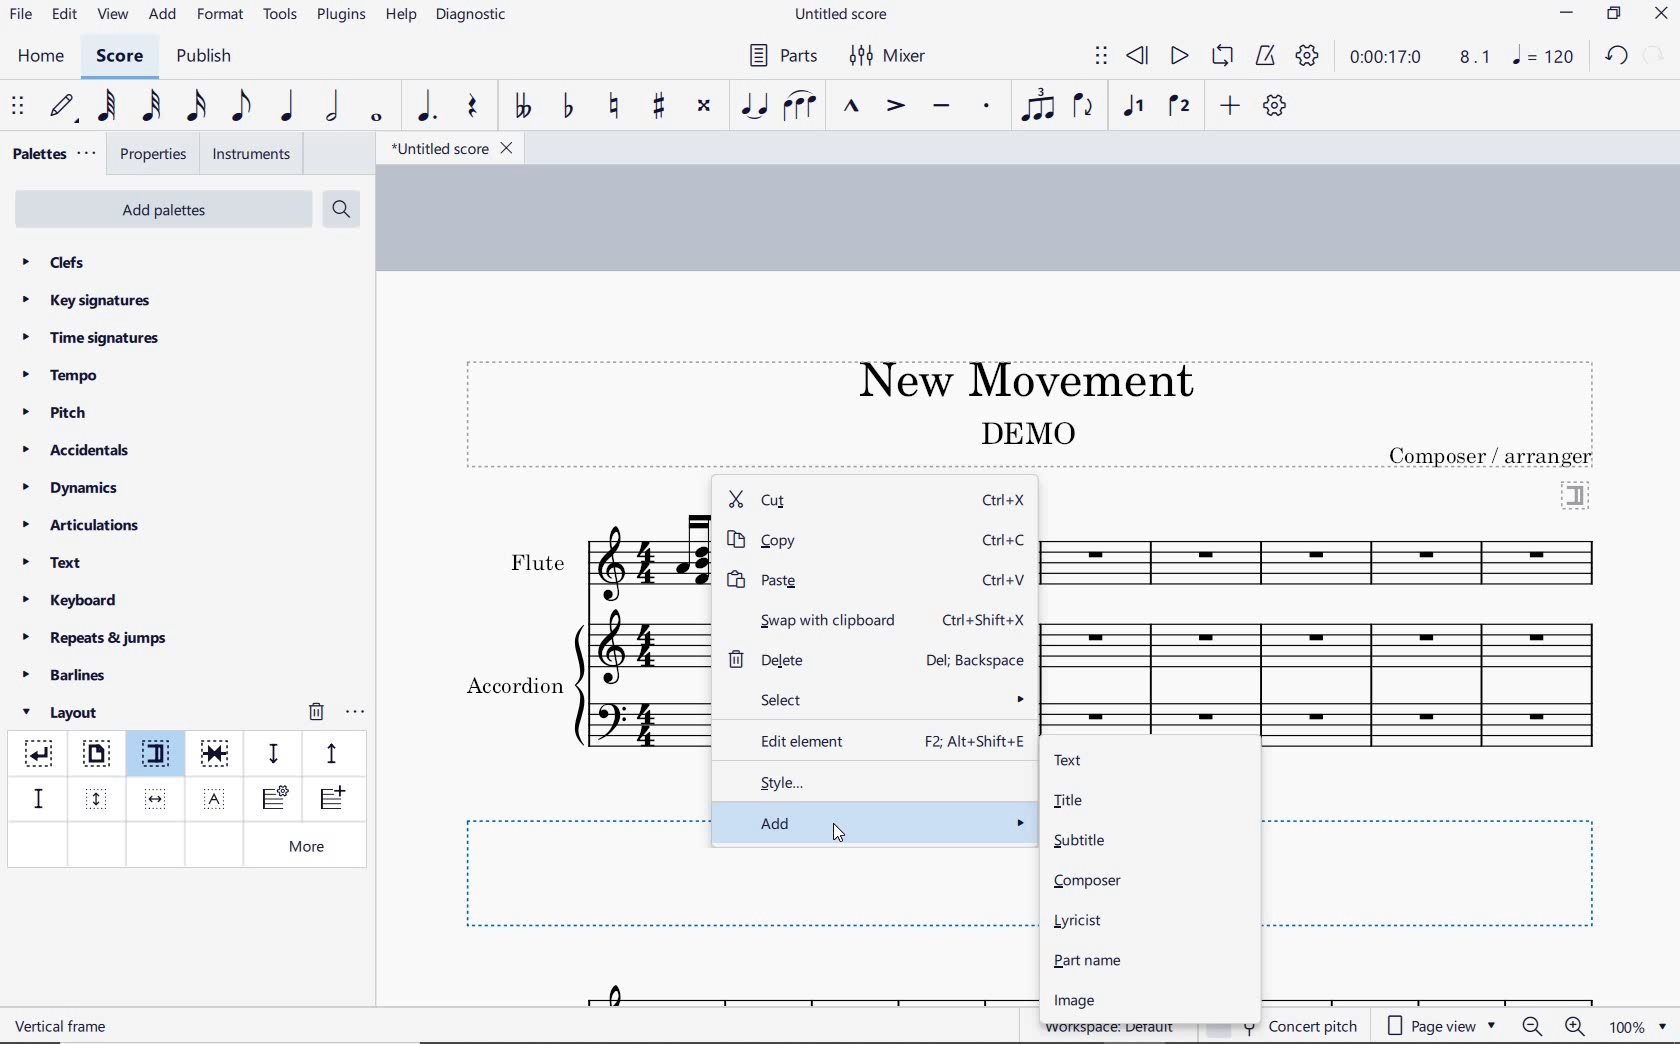 The image size is (1680, 1044). I want to click on tuplet, so click(1034, 105).